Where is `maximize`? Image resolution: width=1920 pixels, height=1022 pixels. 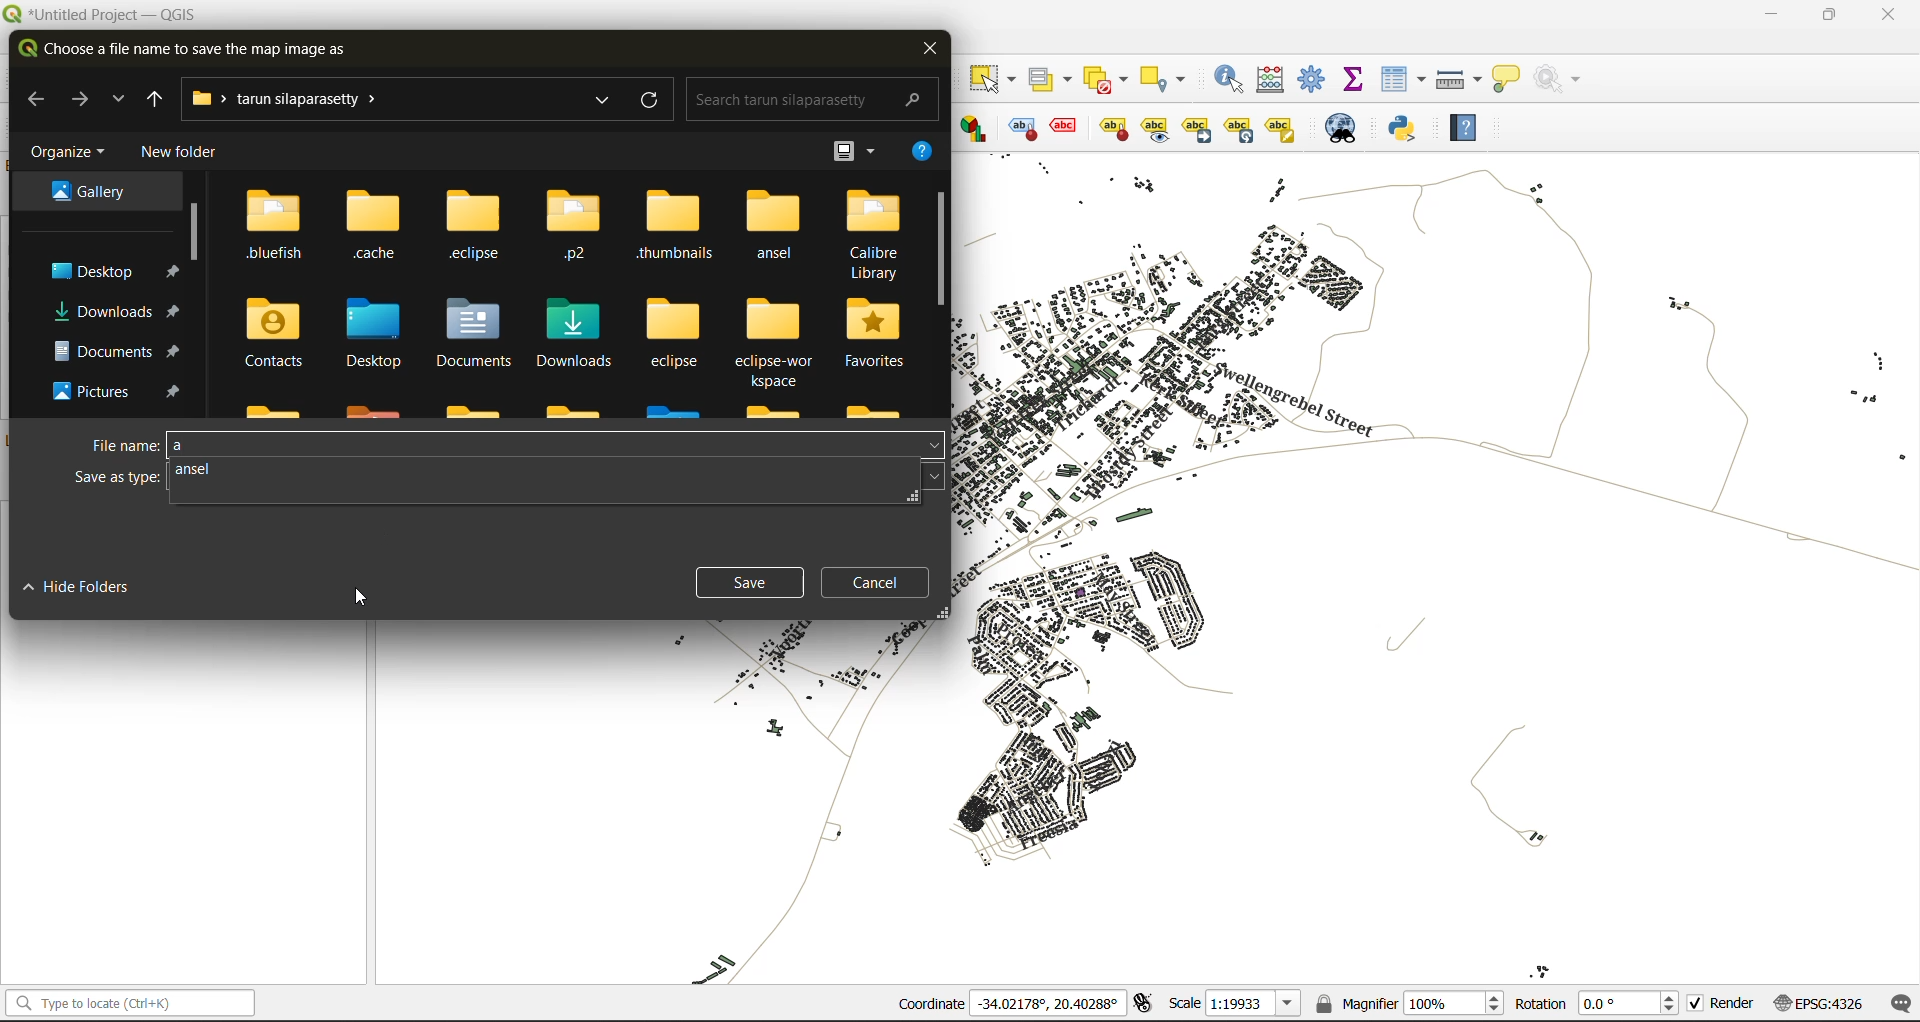 maximize is located at coordinates (1830, 15).